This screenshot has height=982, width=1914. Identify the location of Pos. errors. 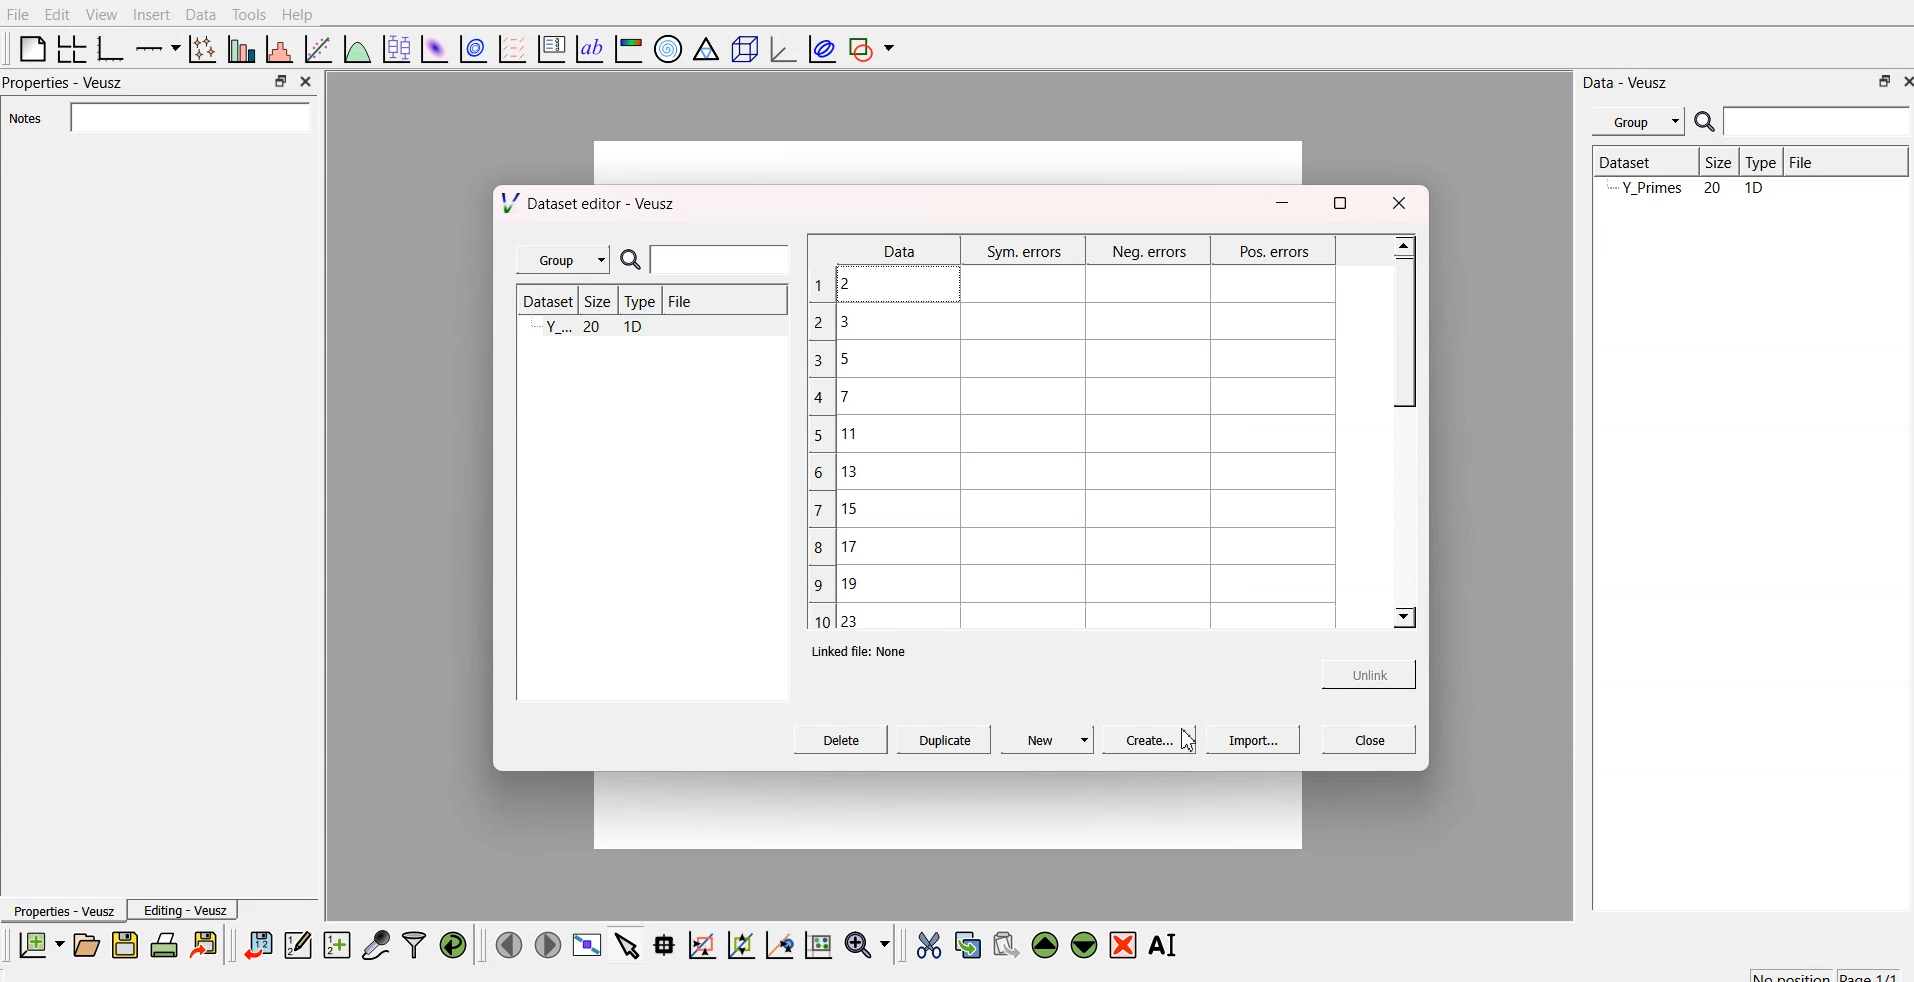
(1275, 254).